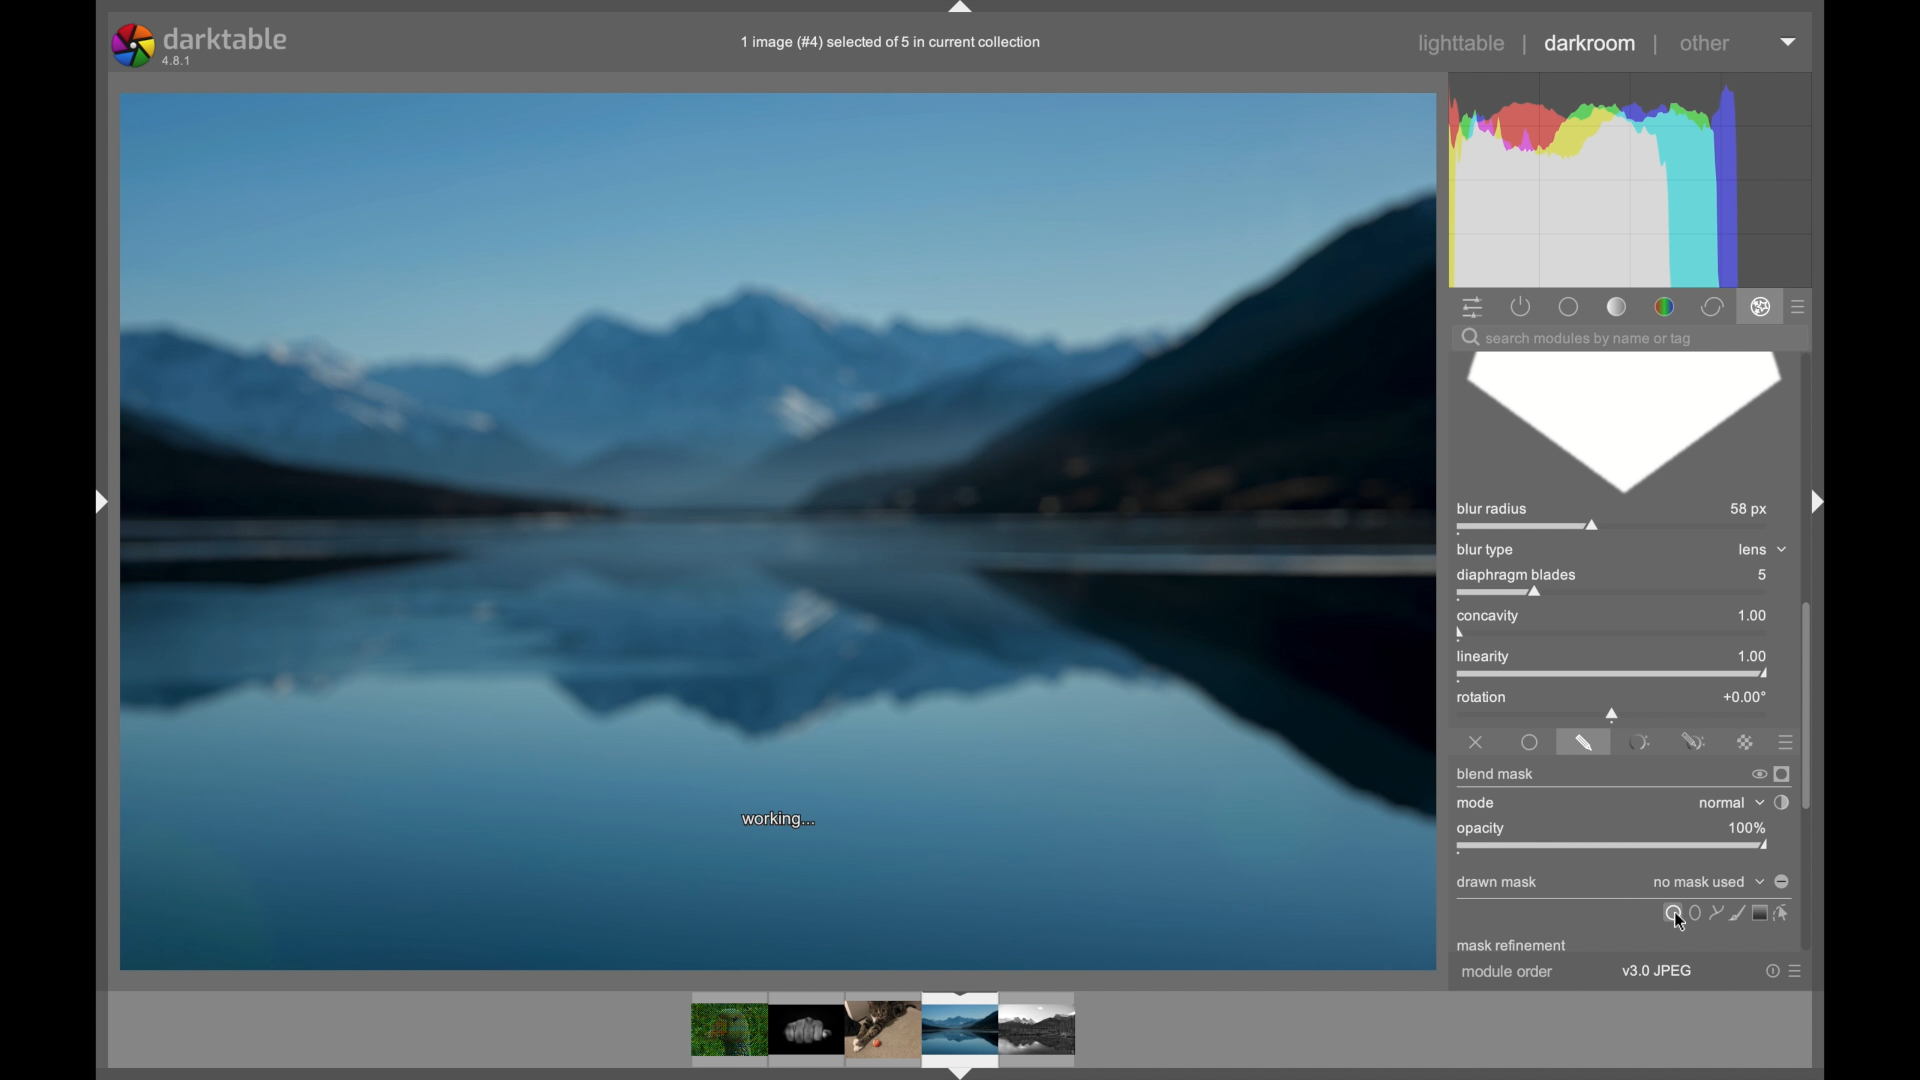 Image resolution: width=1920 pixels, height=1080 pixels. What do you see at coordinates (422, 459) in the screenshot?
I see `photo blurred` at bounding box center [422, 459].